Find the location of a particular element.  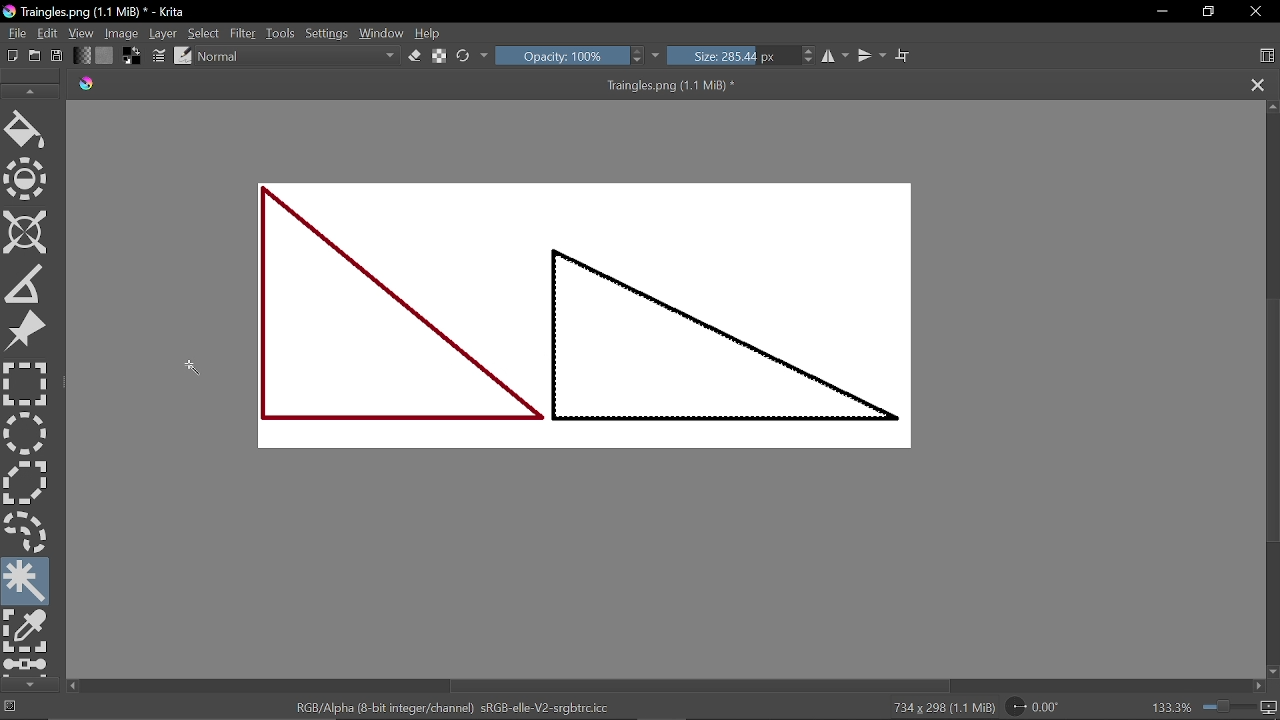

No selection is located at coordinates (11, 708).